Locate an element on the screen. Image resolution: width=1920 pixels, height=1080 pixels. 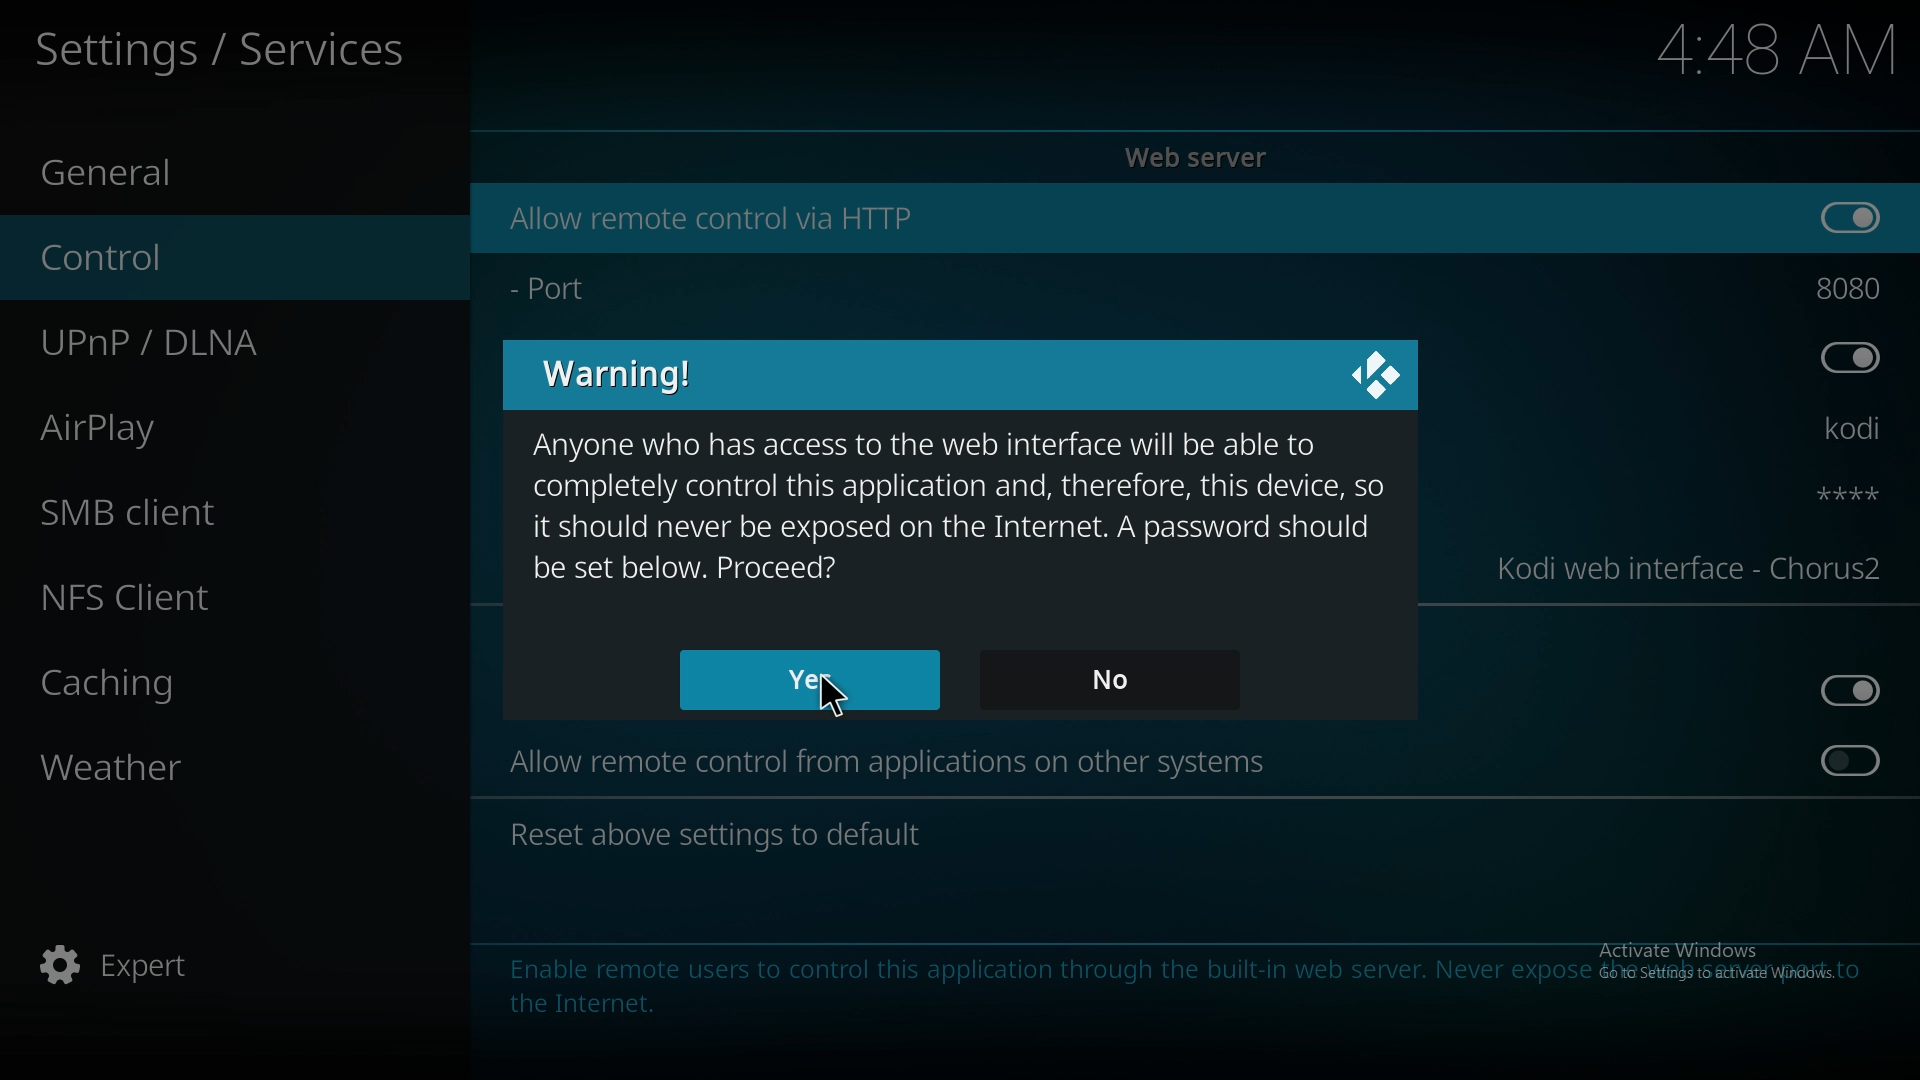
allow remote control via http is located at coordinates (764, 217).